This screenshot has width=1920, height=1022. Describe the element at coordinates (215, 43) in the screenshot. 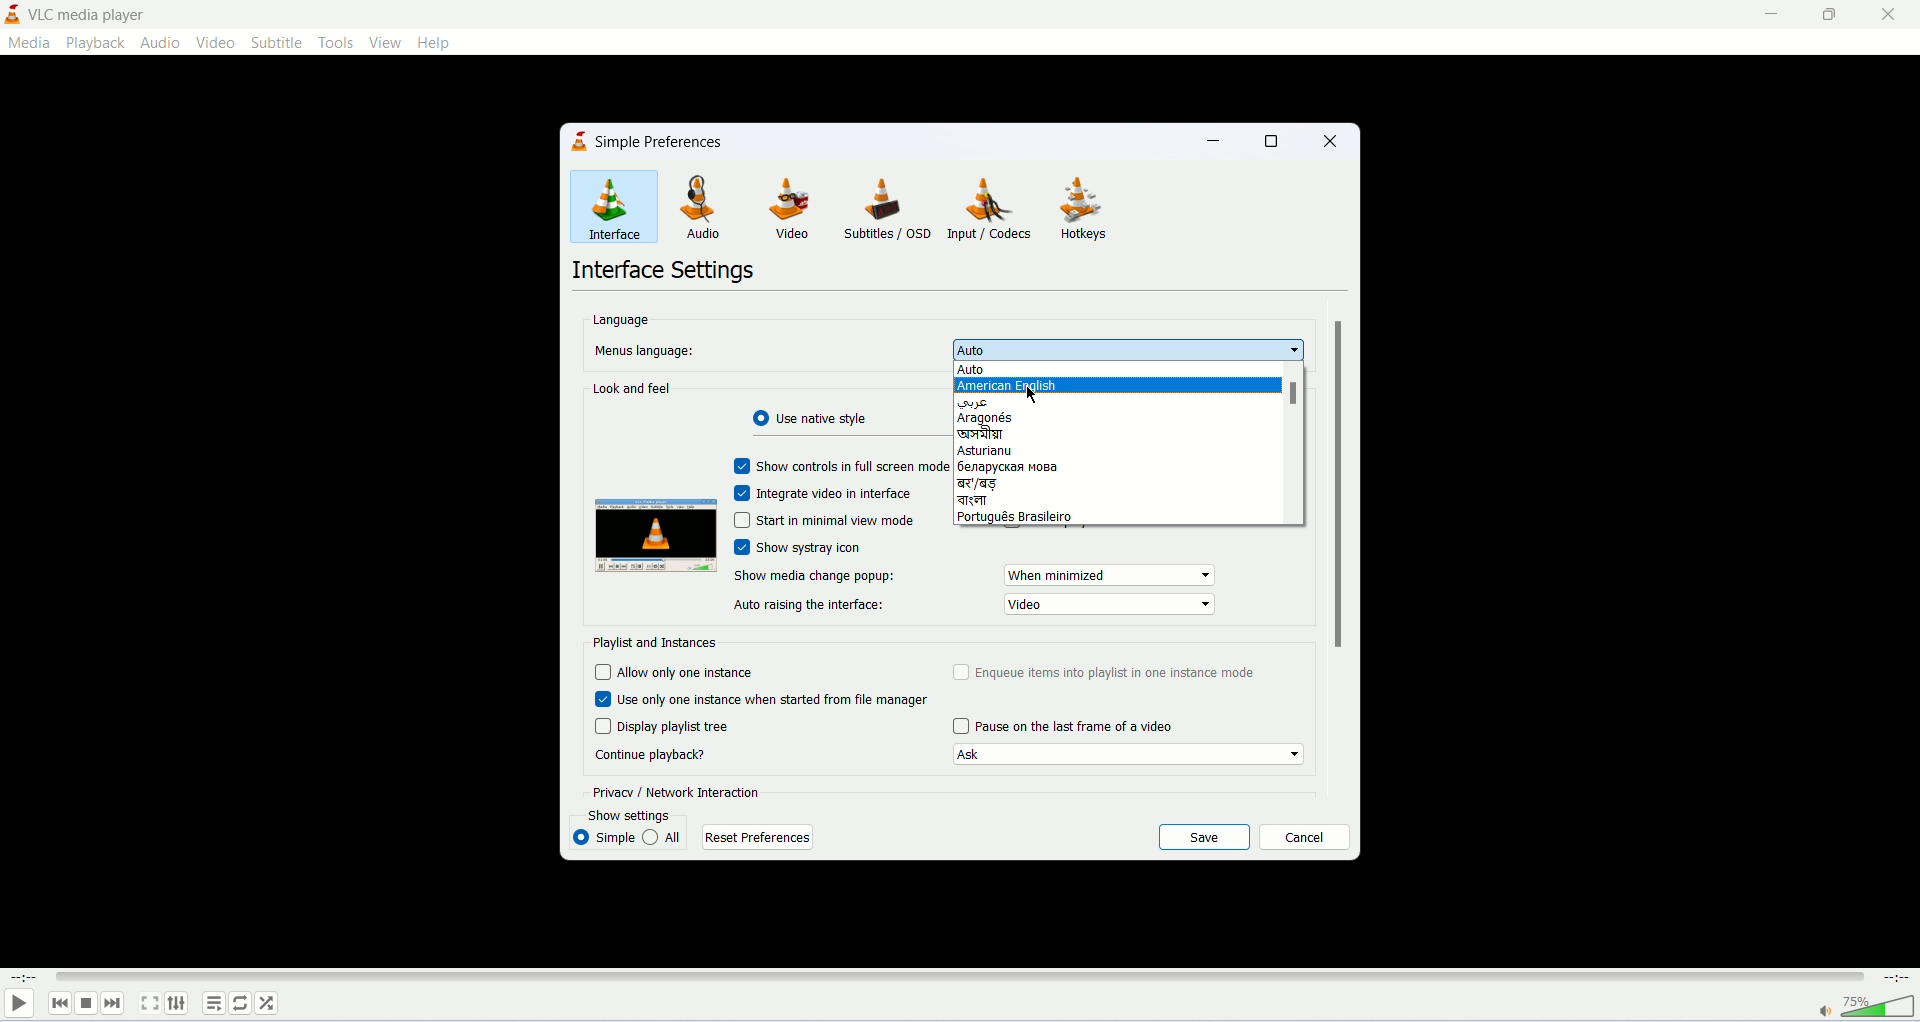

I see `video` at that location.